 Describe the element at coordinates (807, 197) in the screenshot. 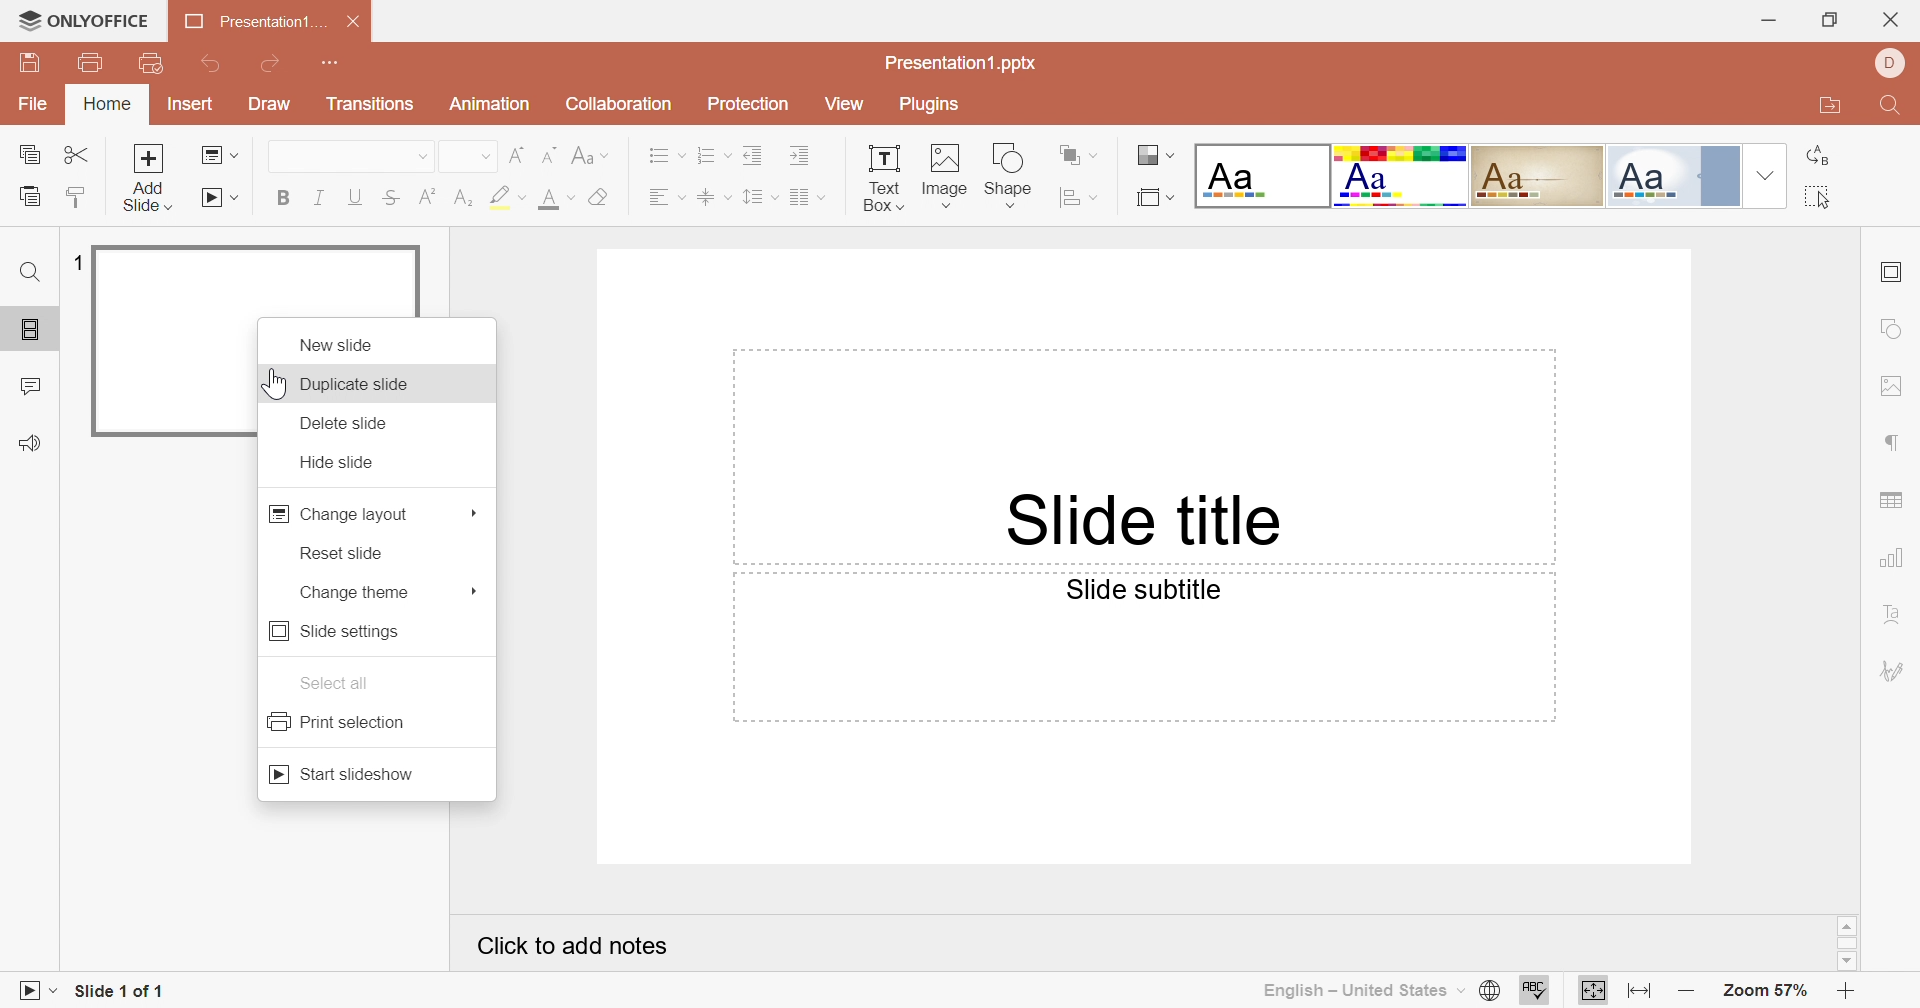

I see `Merge and center` at that location.